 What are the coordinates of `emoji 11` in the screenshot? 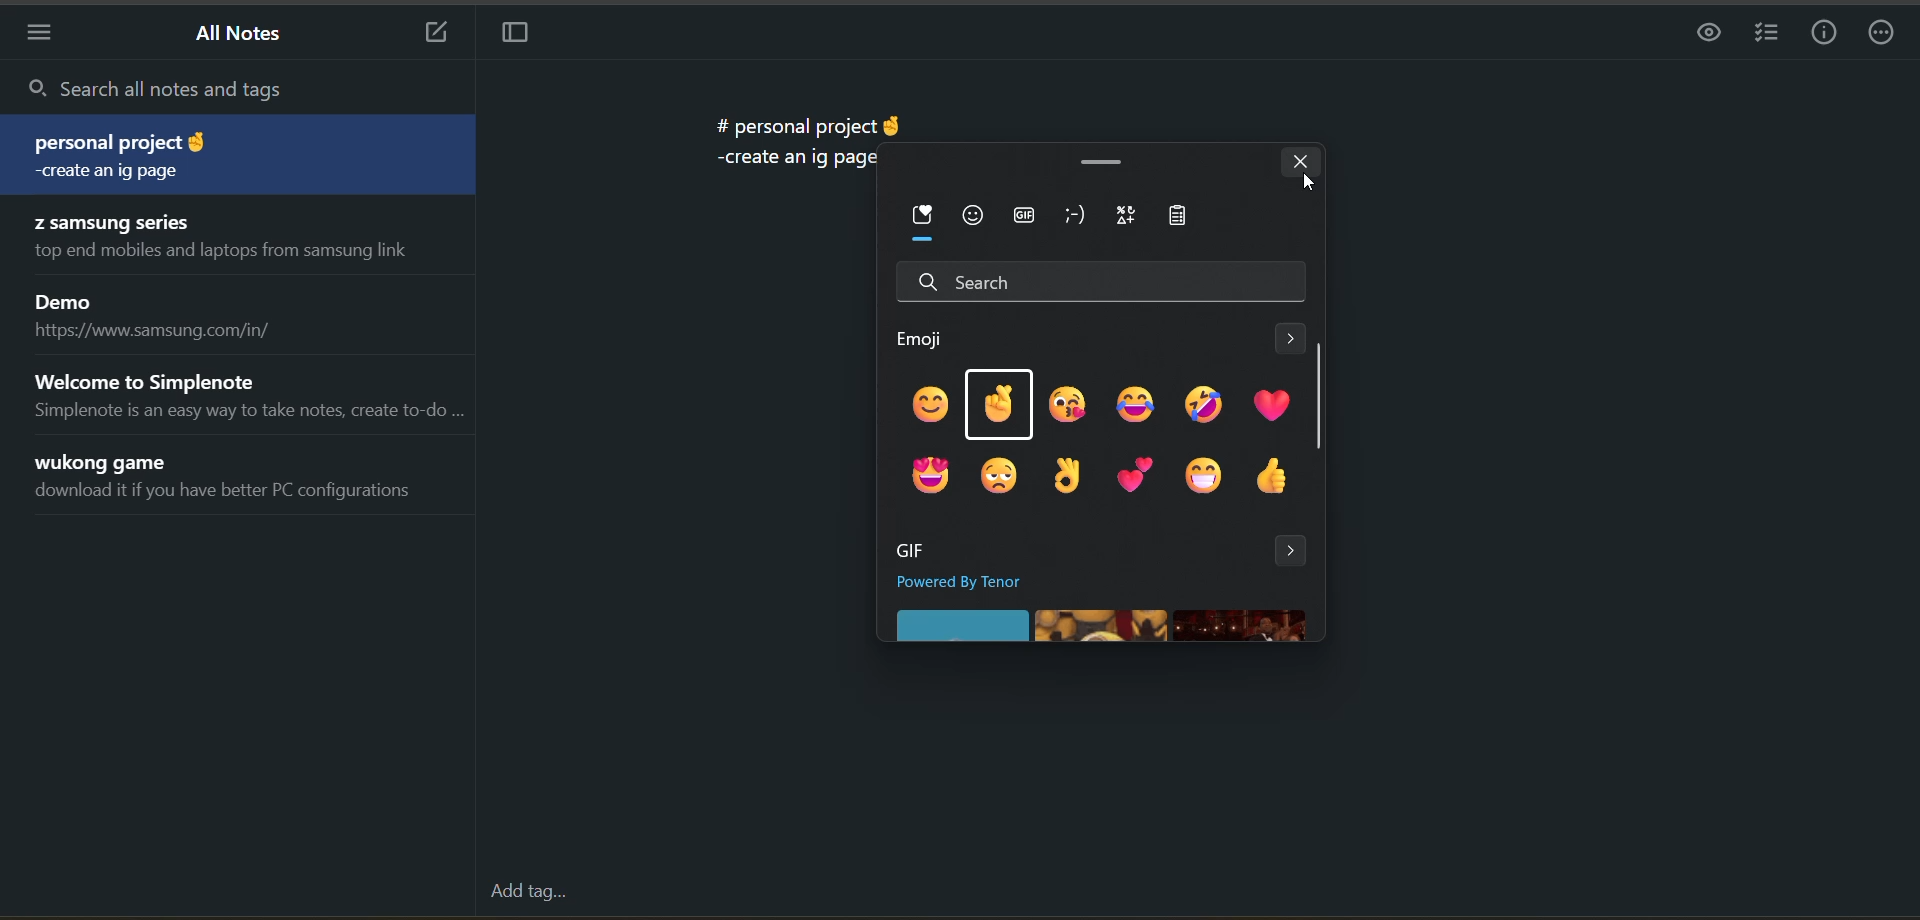 It's located at (1206, 478).